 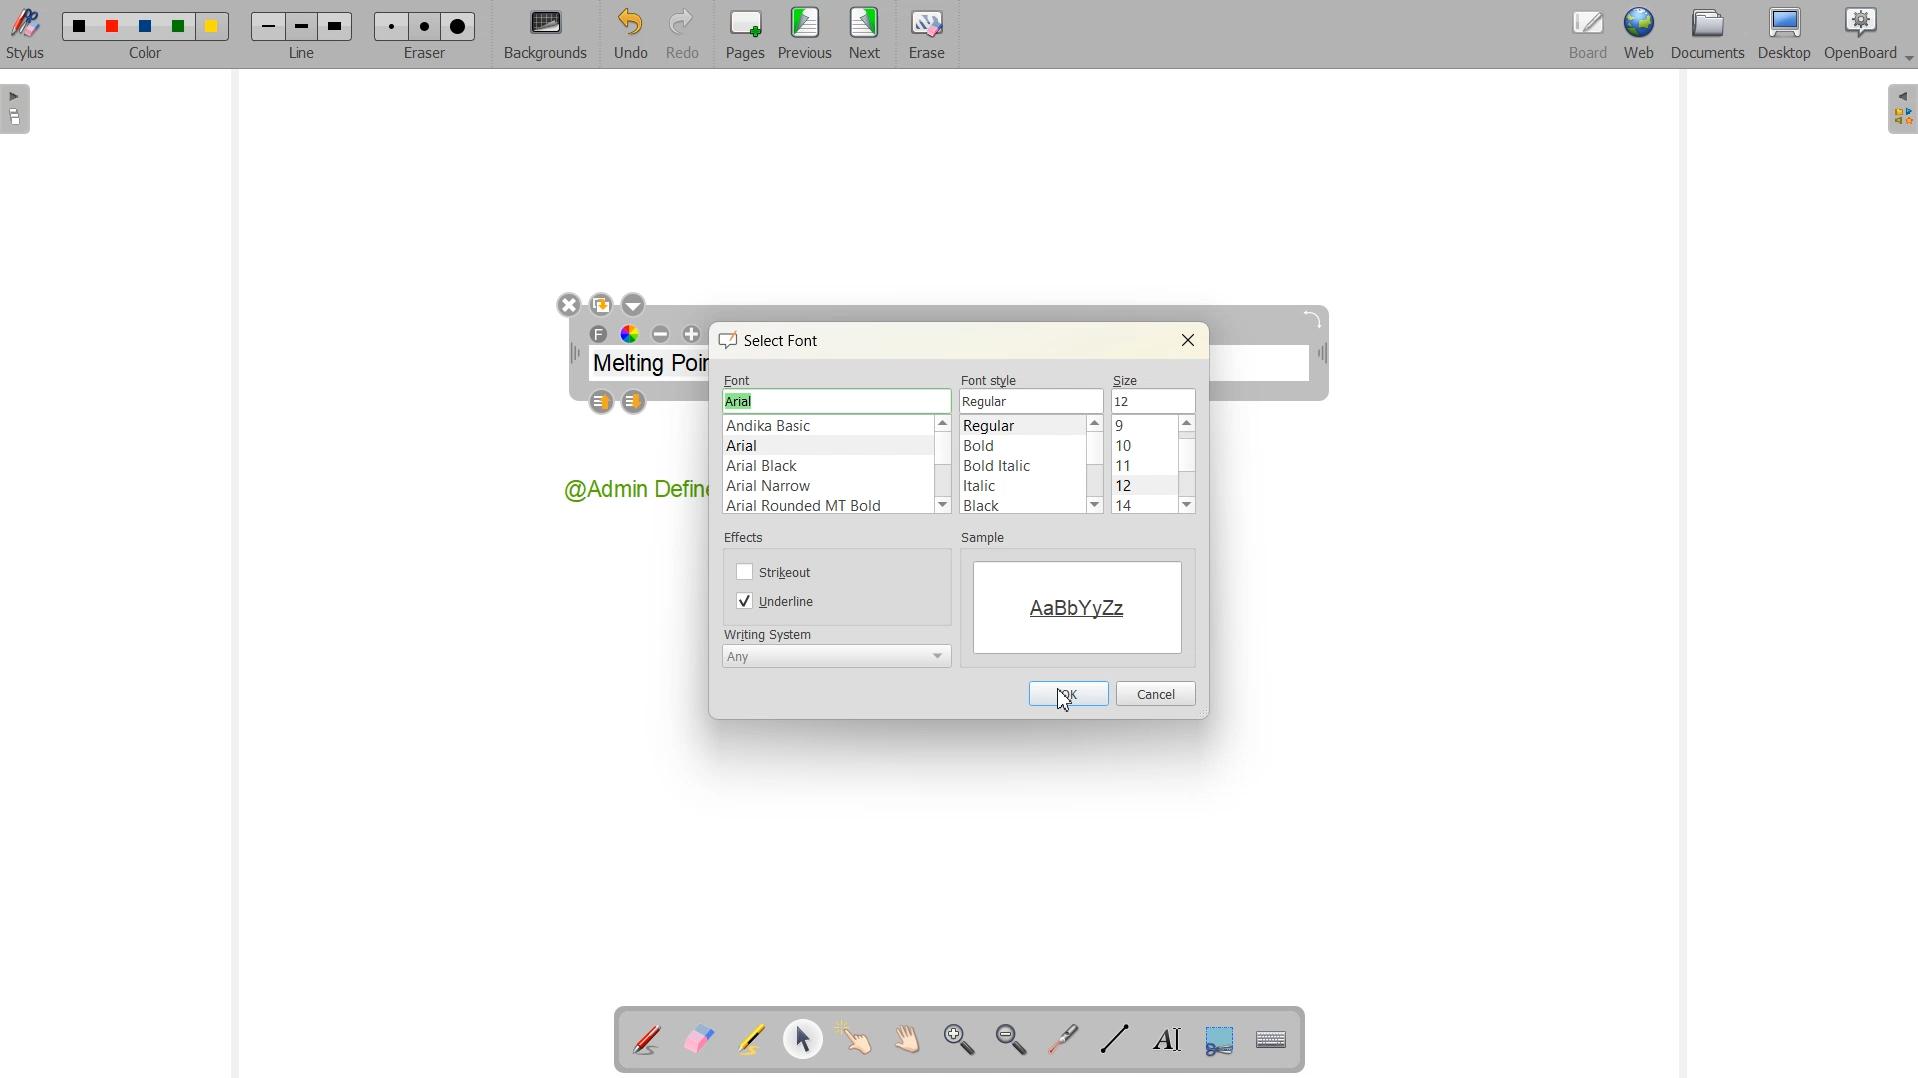 I want to click on Ok, so click(x=1067, y=693).